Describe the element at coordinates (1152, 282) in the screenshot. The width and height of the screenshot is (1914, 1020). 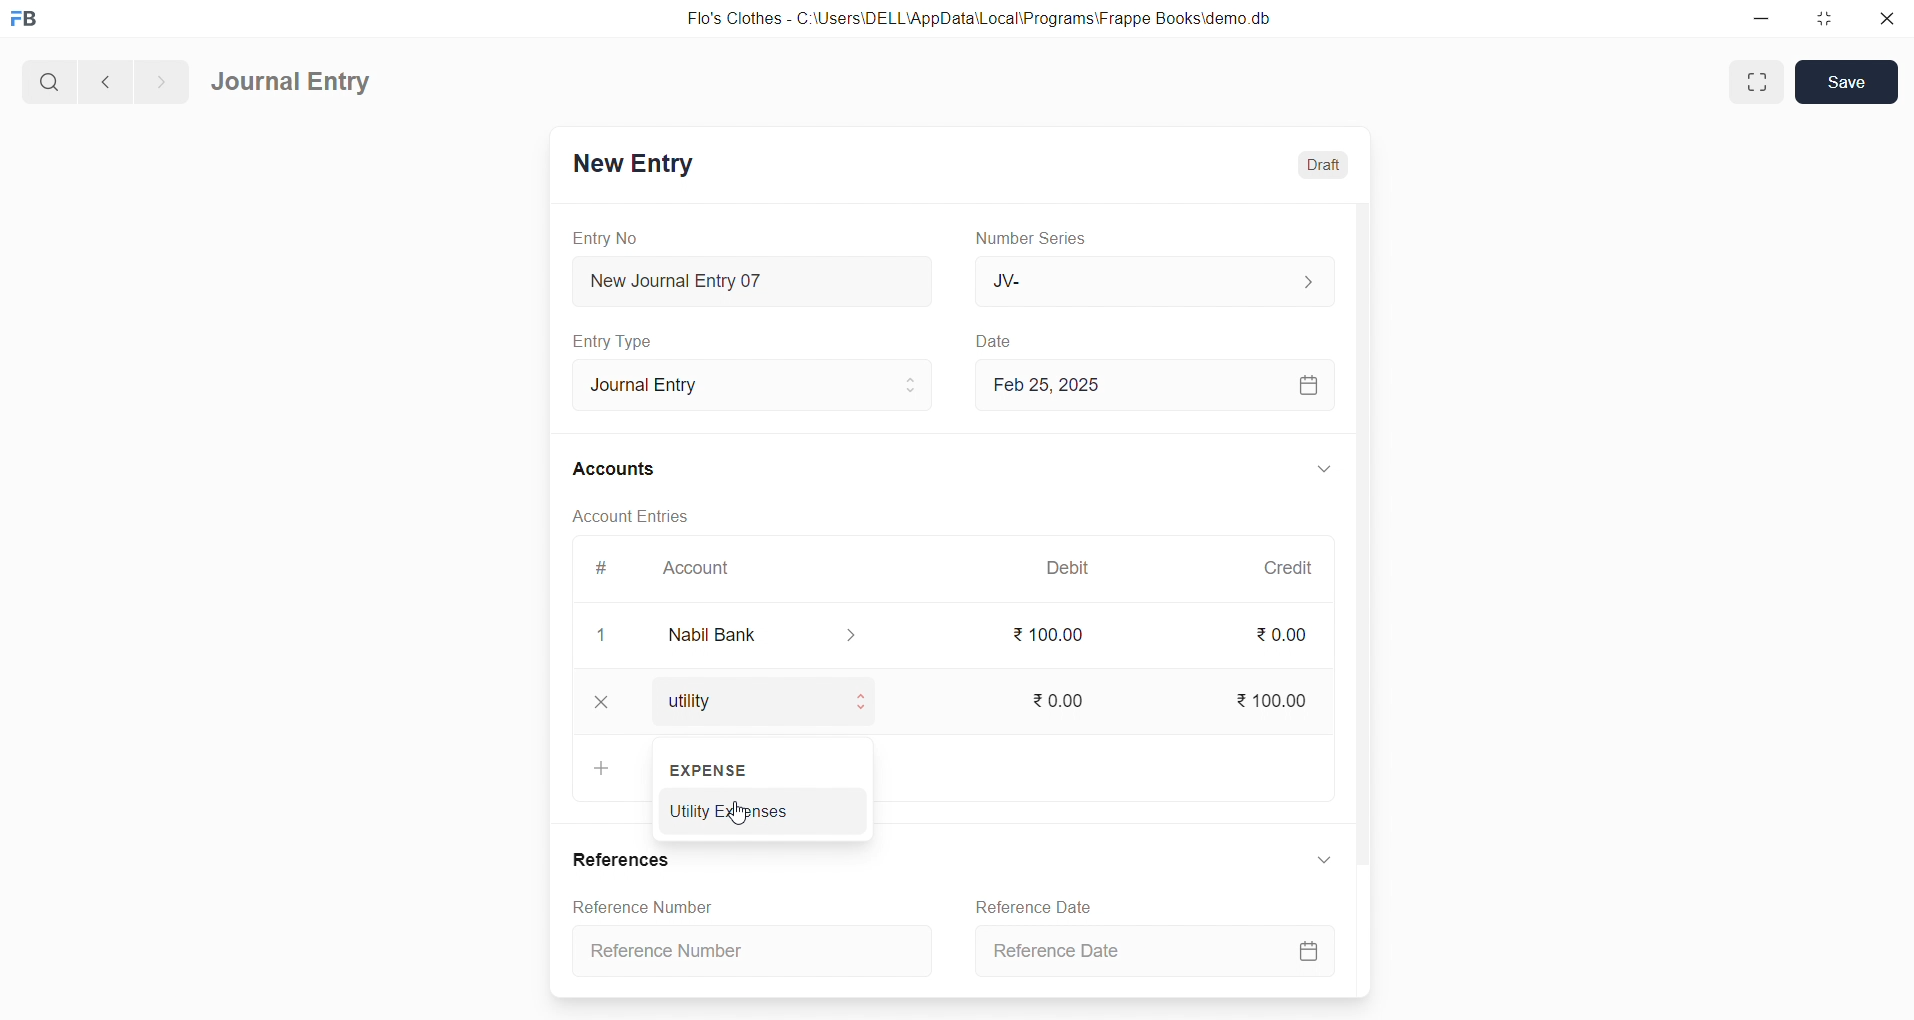
I see `JV-` at that location.